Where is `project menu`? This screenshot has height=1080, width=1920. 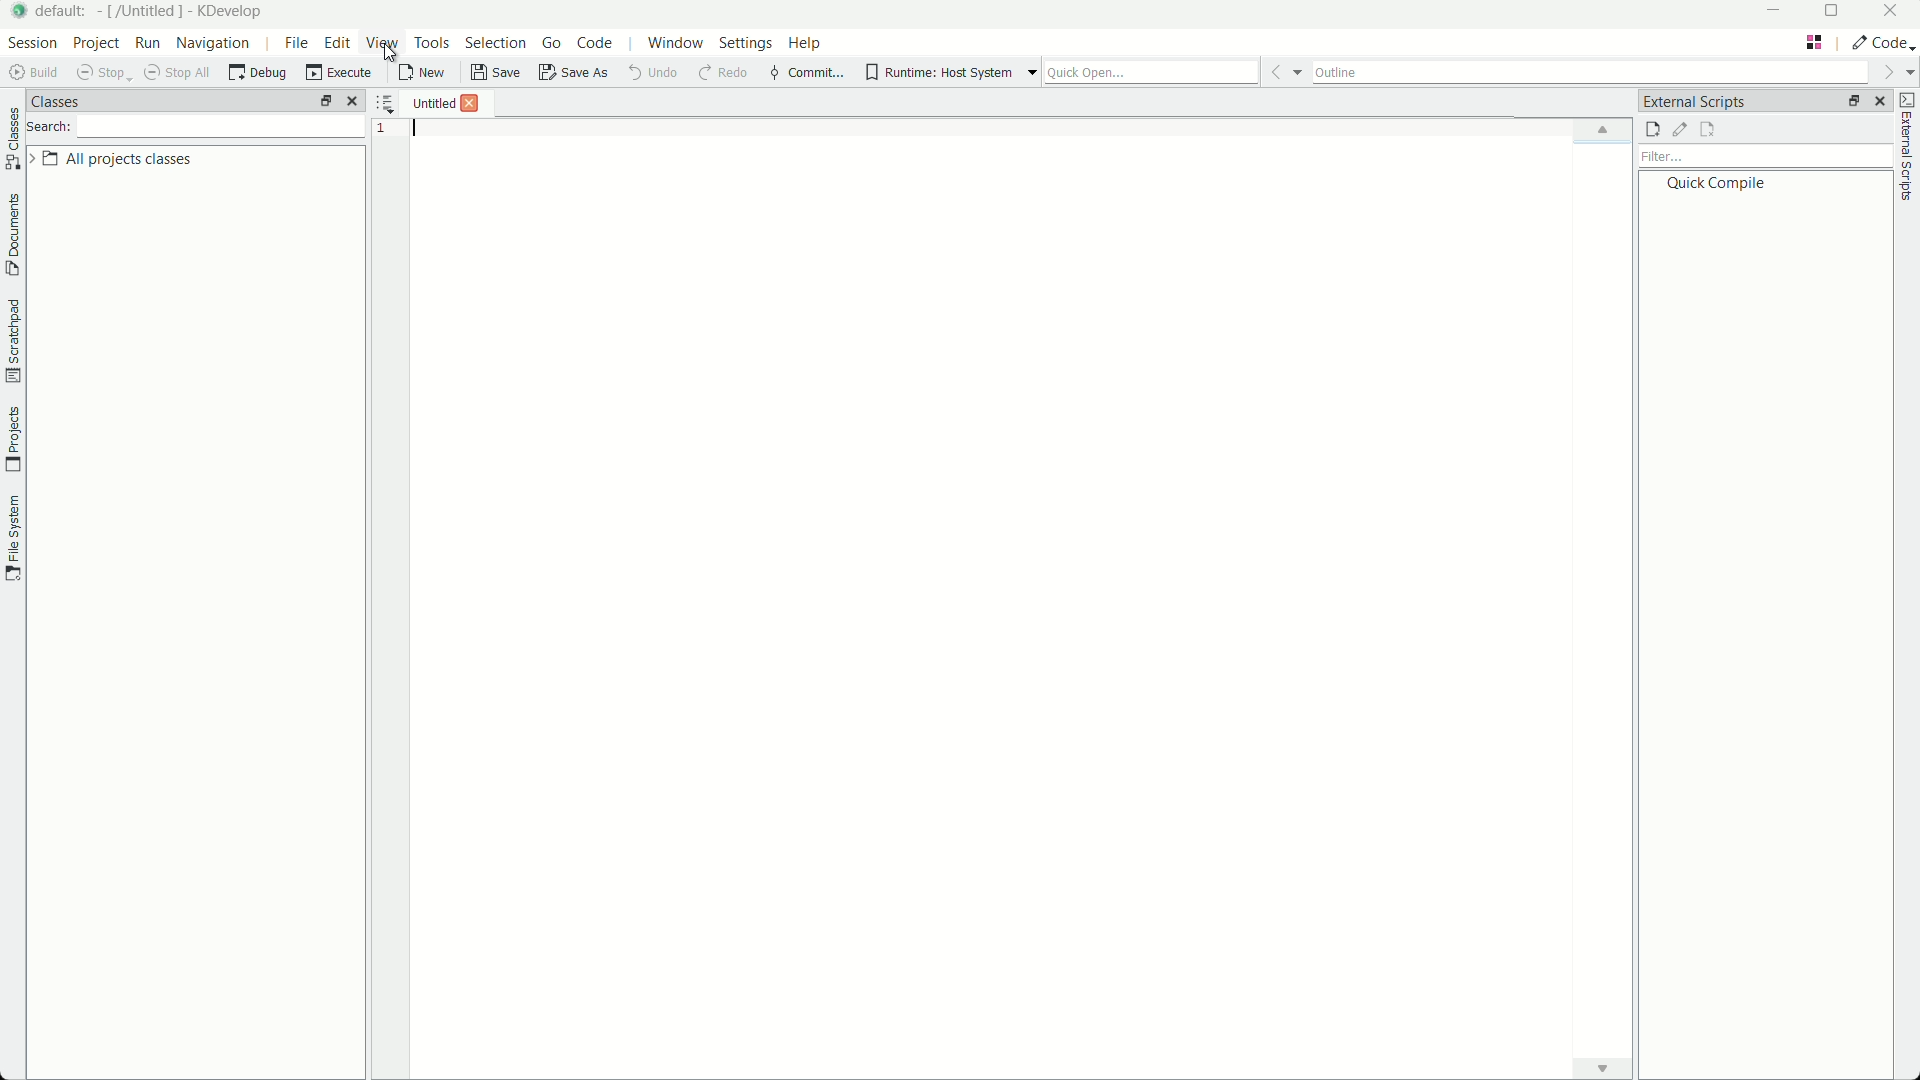 project menu is located at coordinates (93, 43).